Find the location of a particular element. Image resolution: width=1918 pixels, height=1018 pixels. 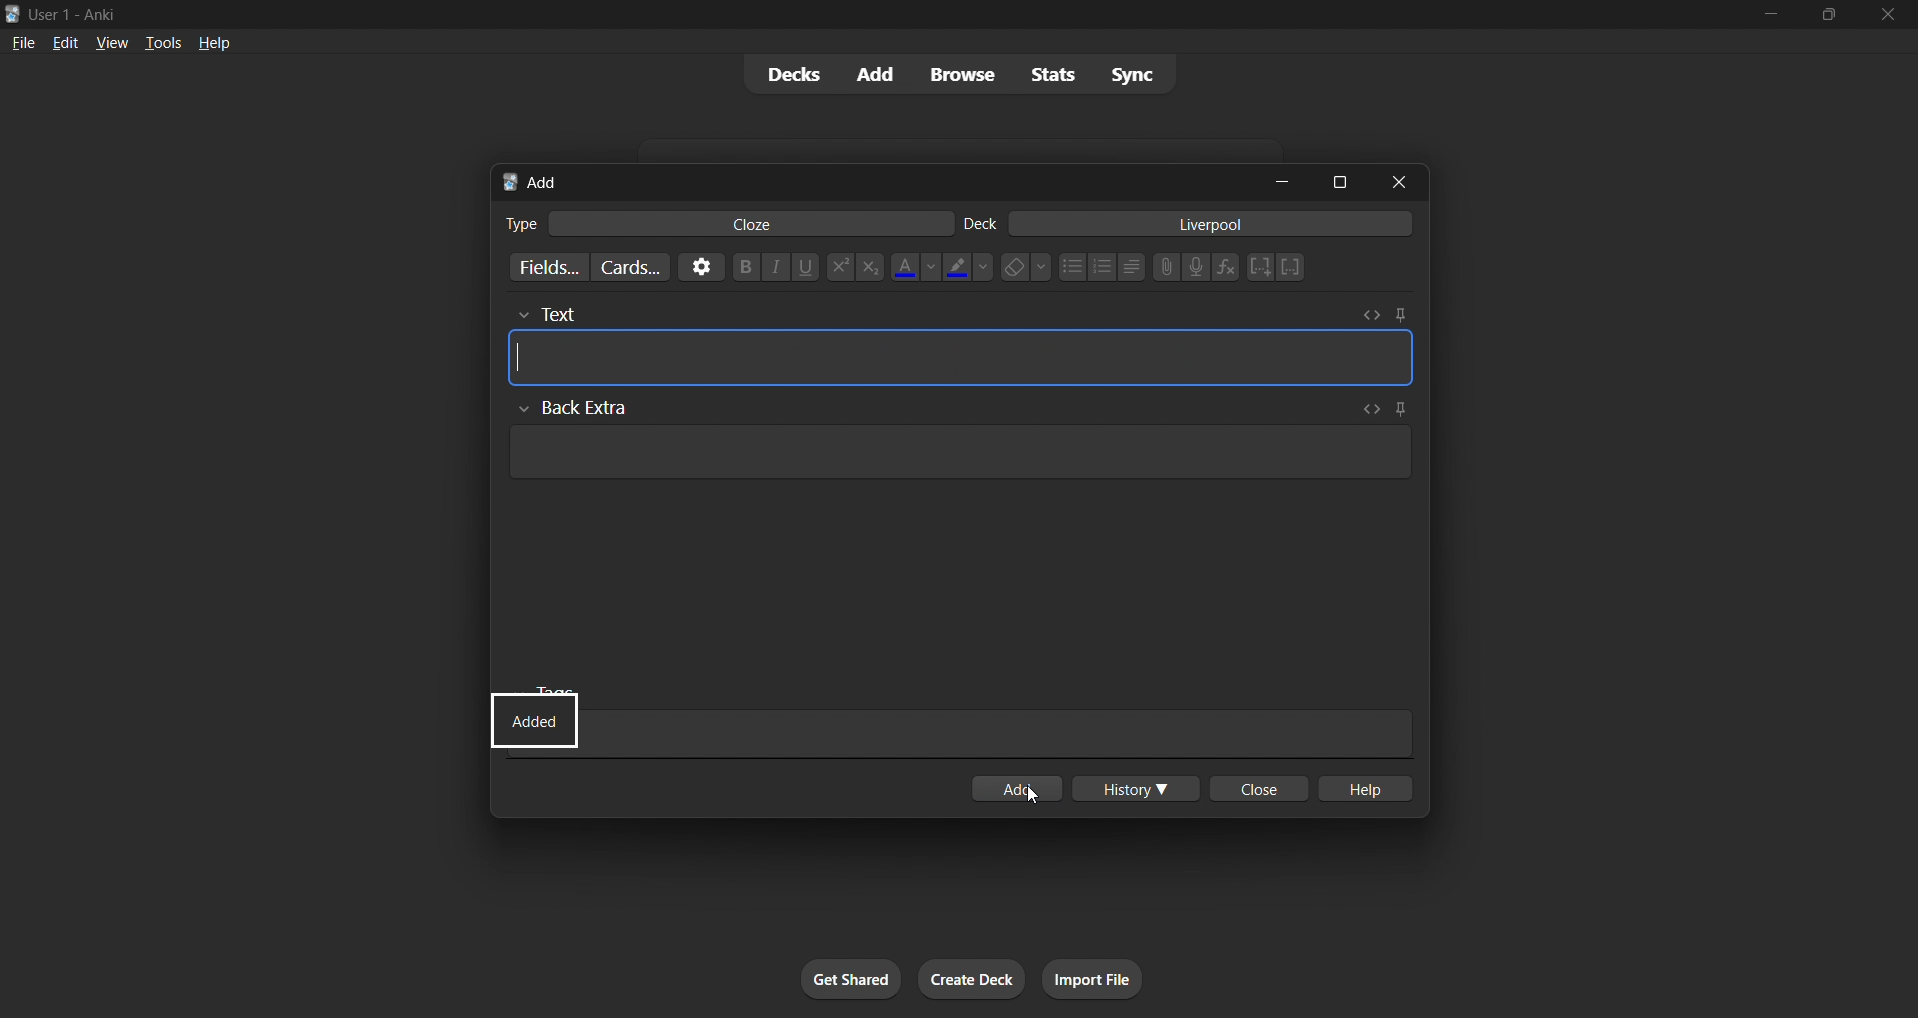

add is located at coordinates (1028, 790).